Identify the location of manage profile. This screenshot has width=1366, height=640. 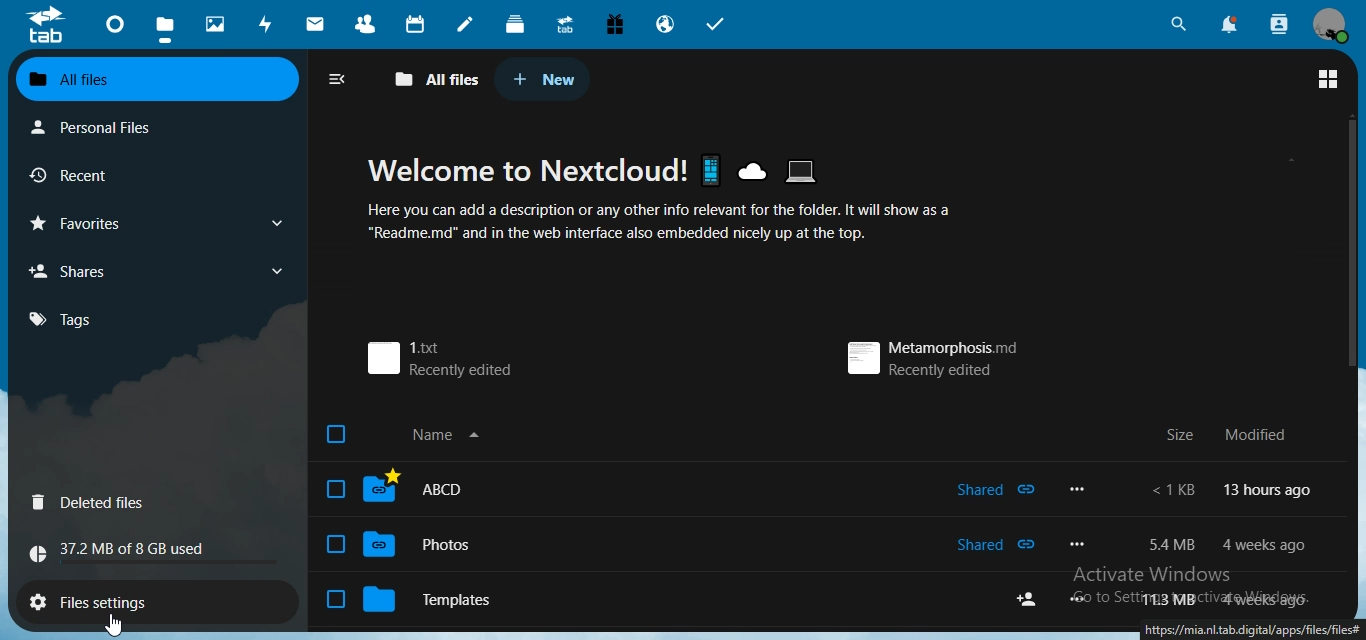
(1331, 27).